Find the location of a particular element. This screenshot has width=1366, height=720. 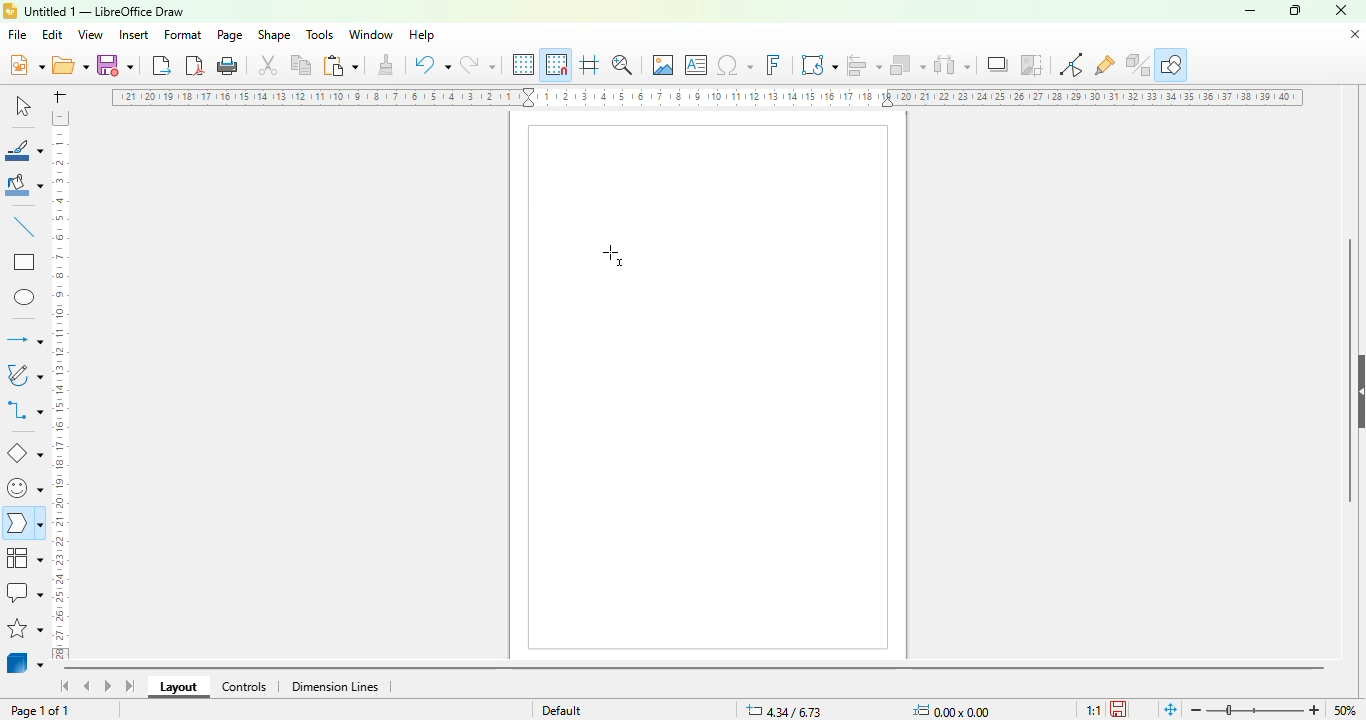

title is located at coordinates (104, 12).